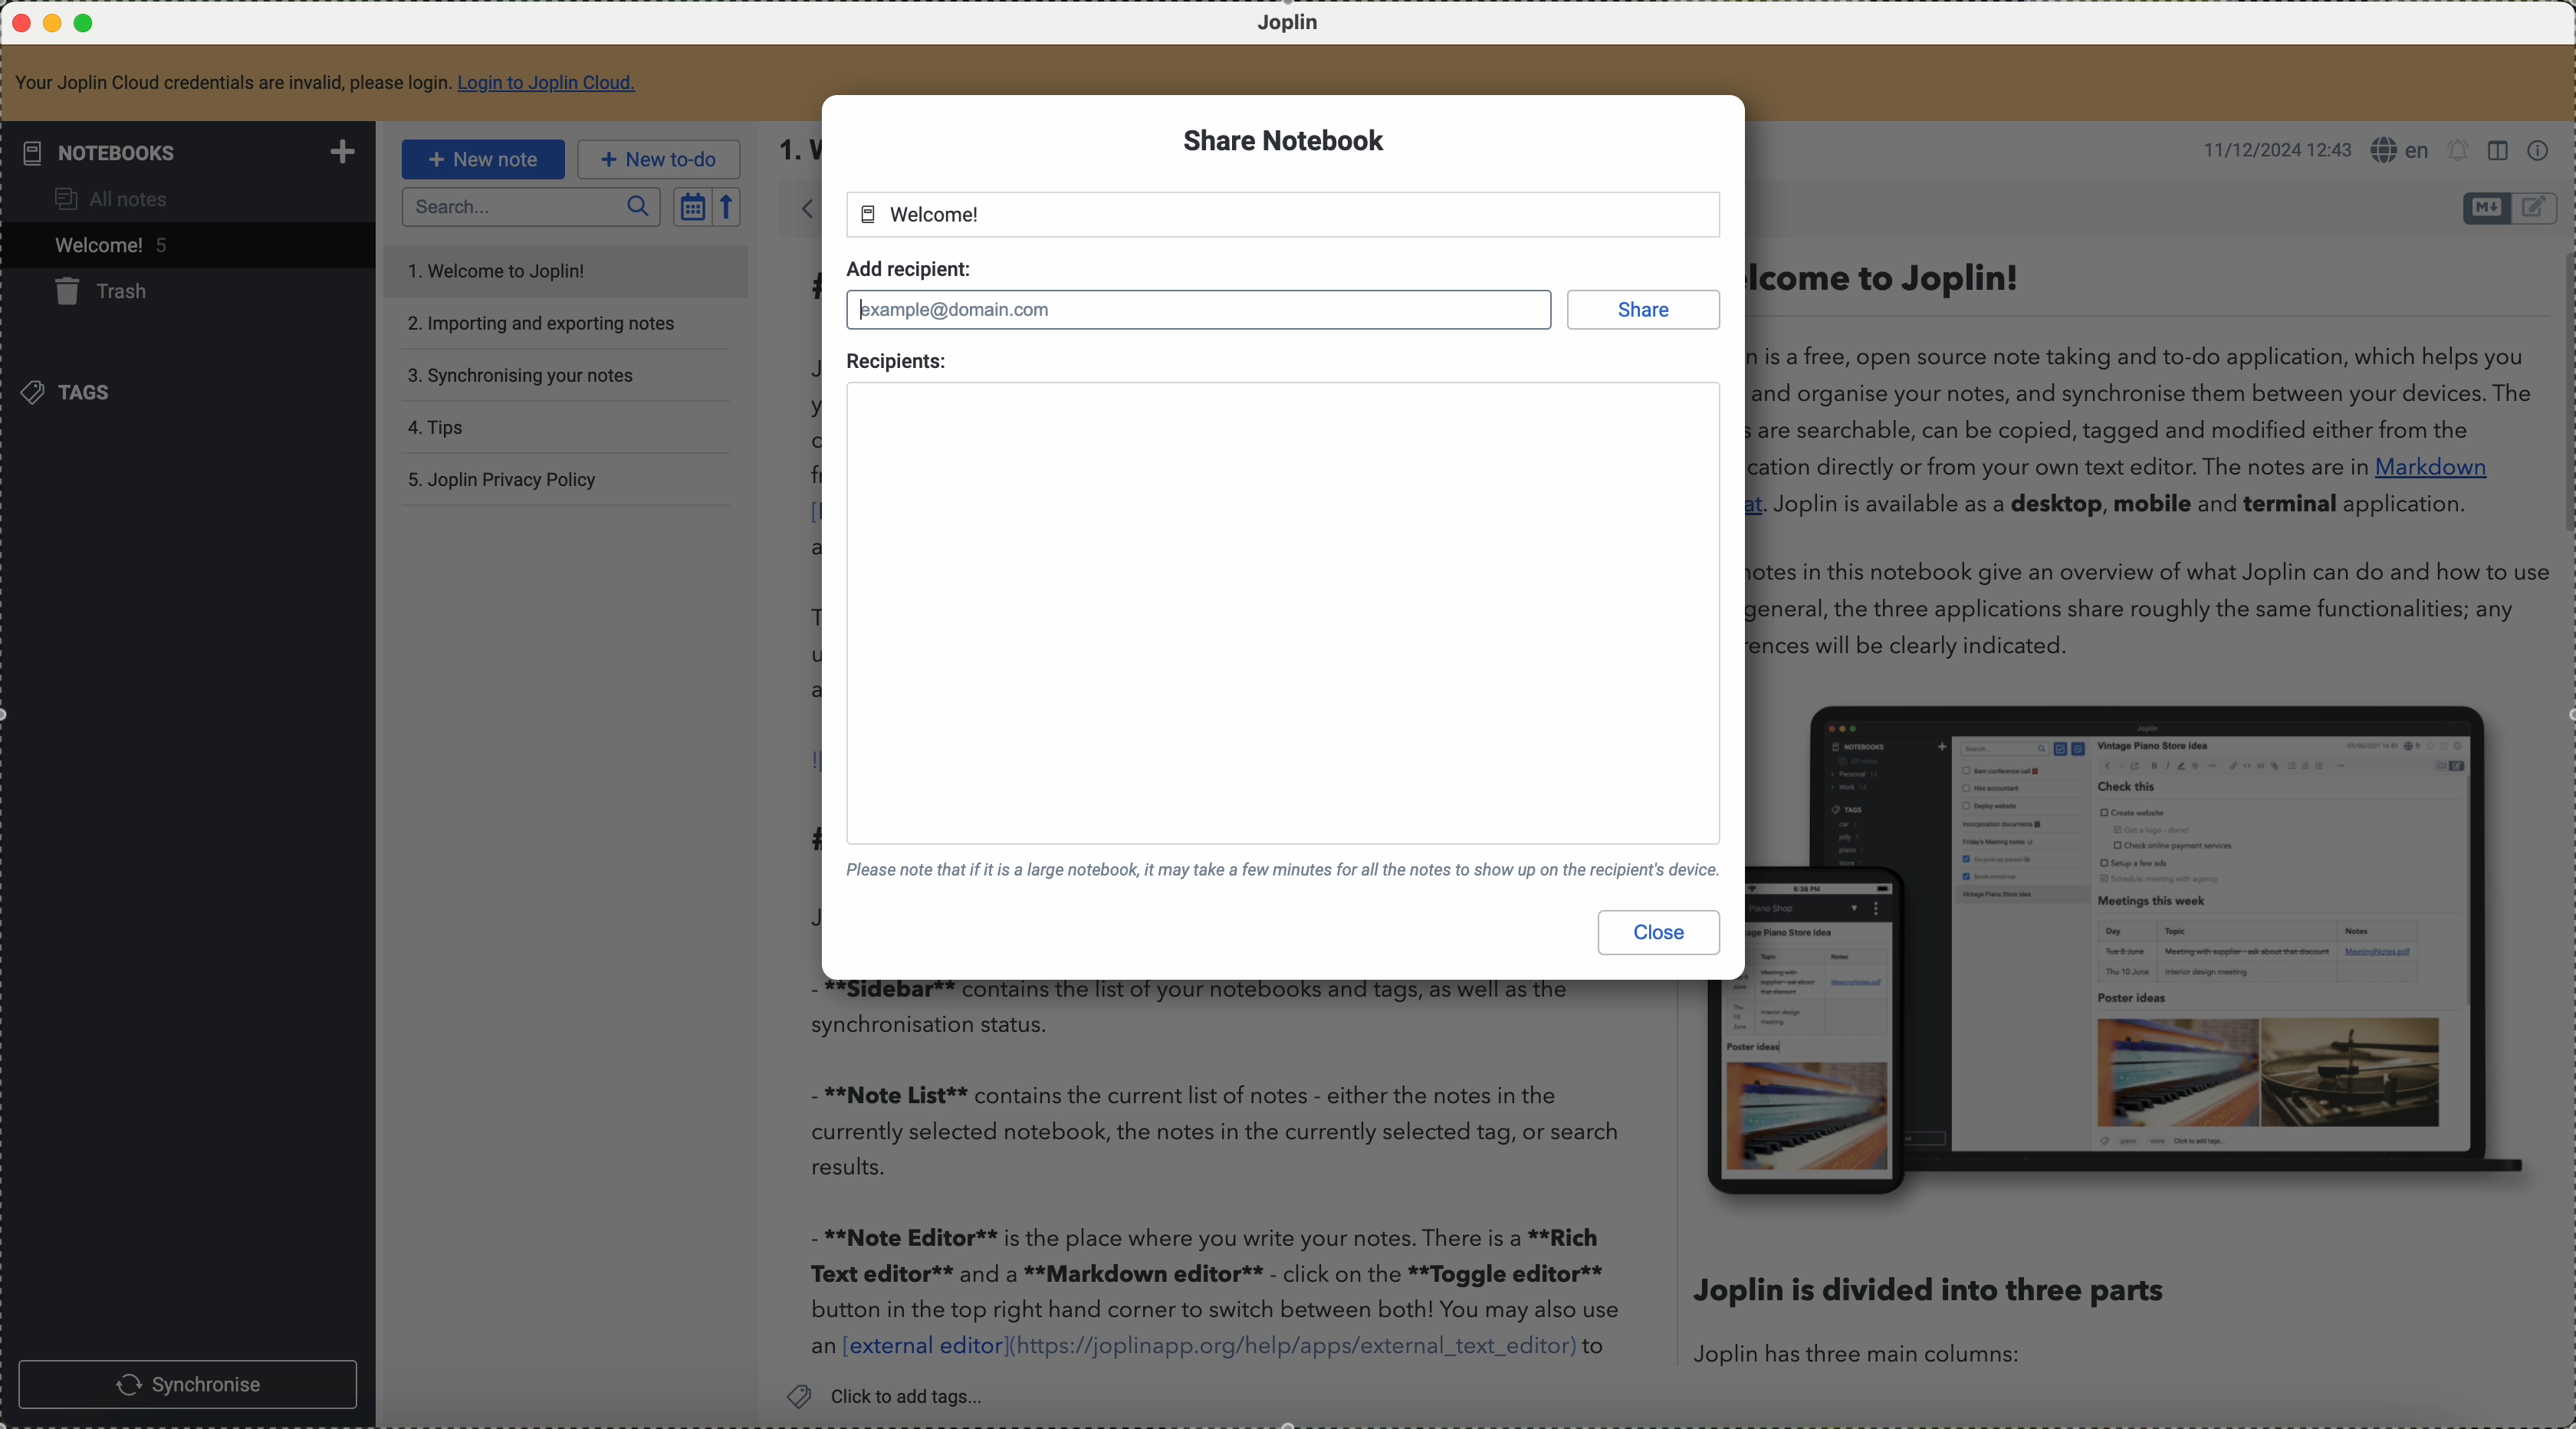 This screenshot has width=2576, height=1429. What do you see at coordinates (921, 214) in the screenshot?
I see `welcome notebook` at bounding box center [921, 214].